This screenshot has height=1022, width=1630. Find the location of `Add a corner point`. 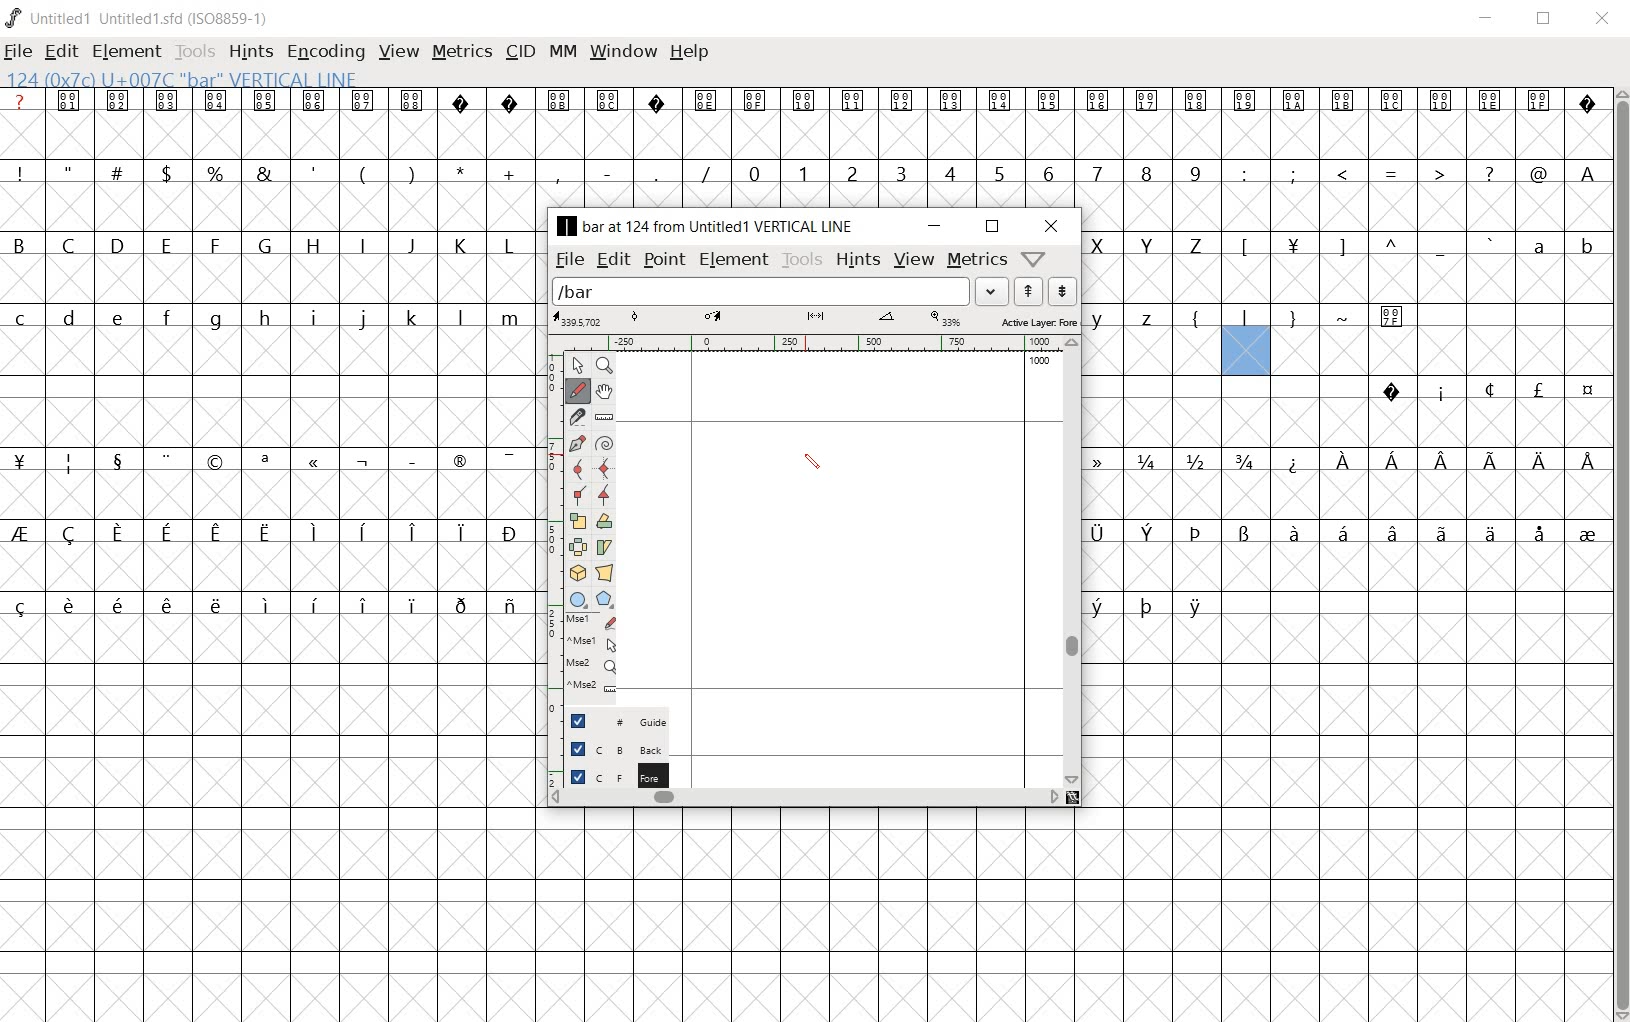

Add a corner point is located at coordinates (606, 496).